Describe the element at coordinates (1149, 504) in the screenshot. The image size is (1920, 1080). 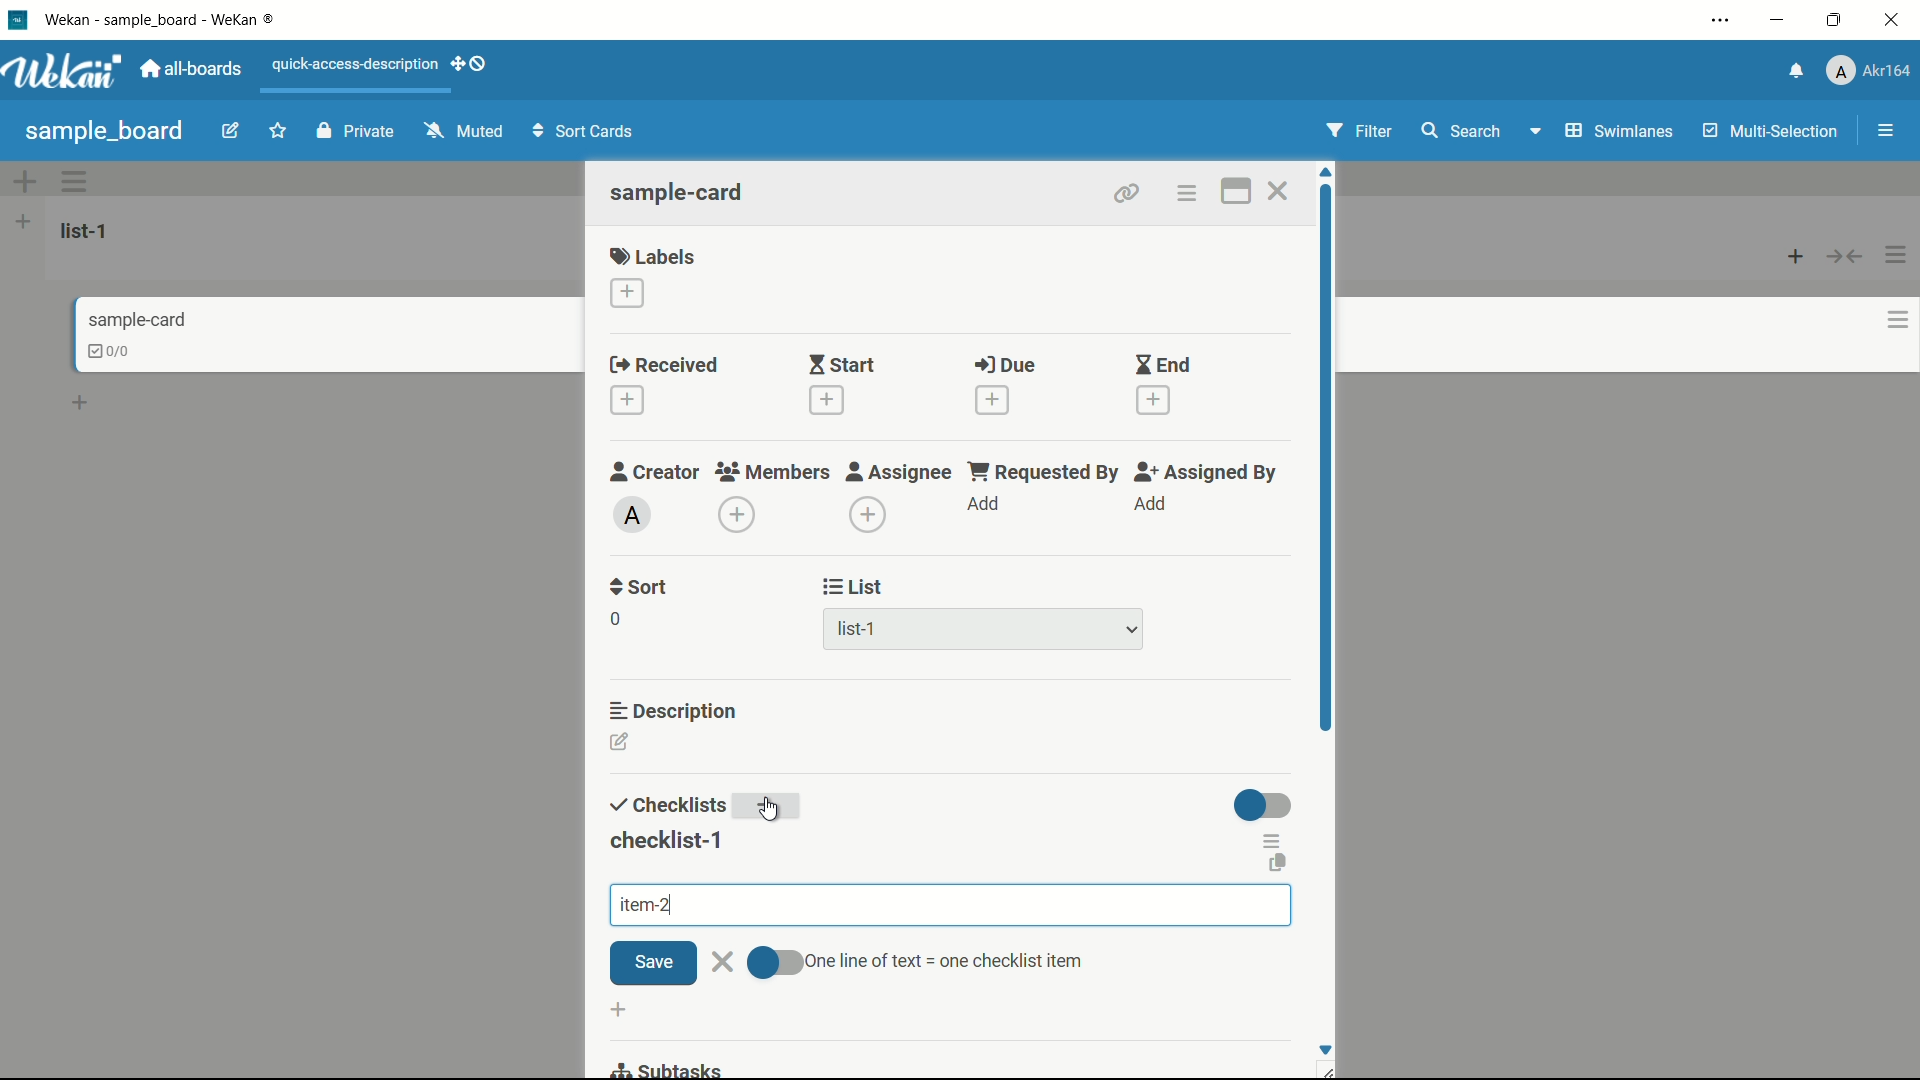
I see `add` at that location.